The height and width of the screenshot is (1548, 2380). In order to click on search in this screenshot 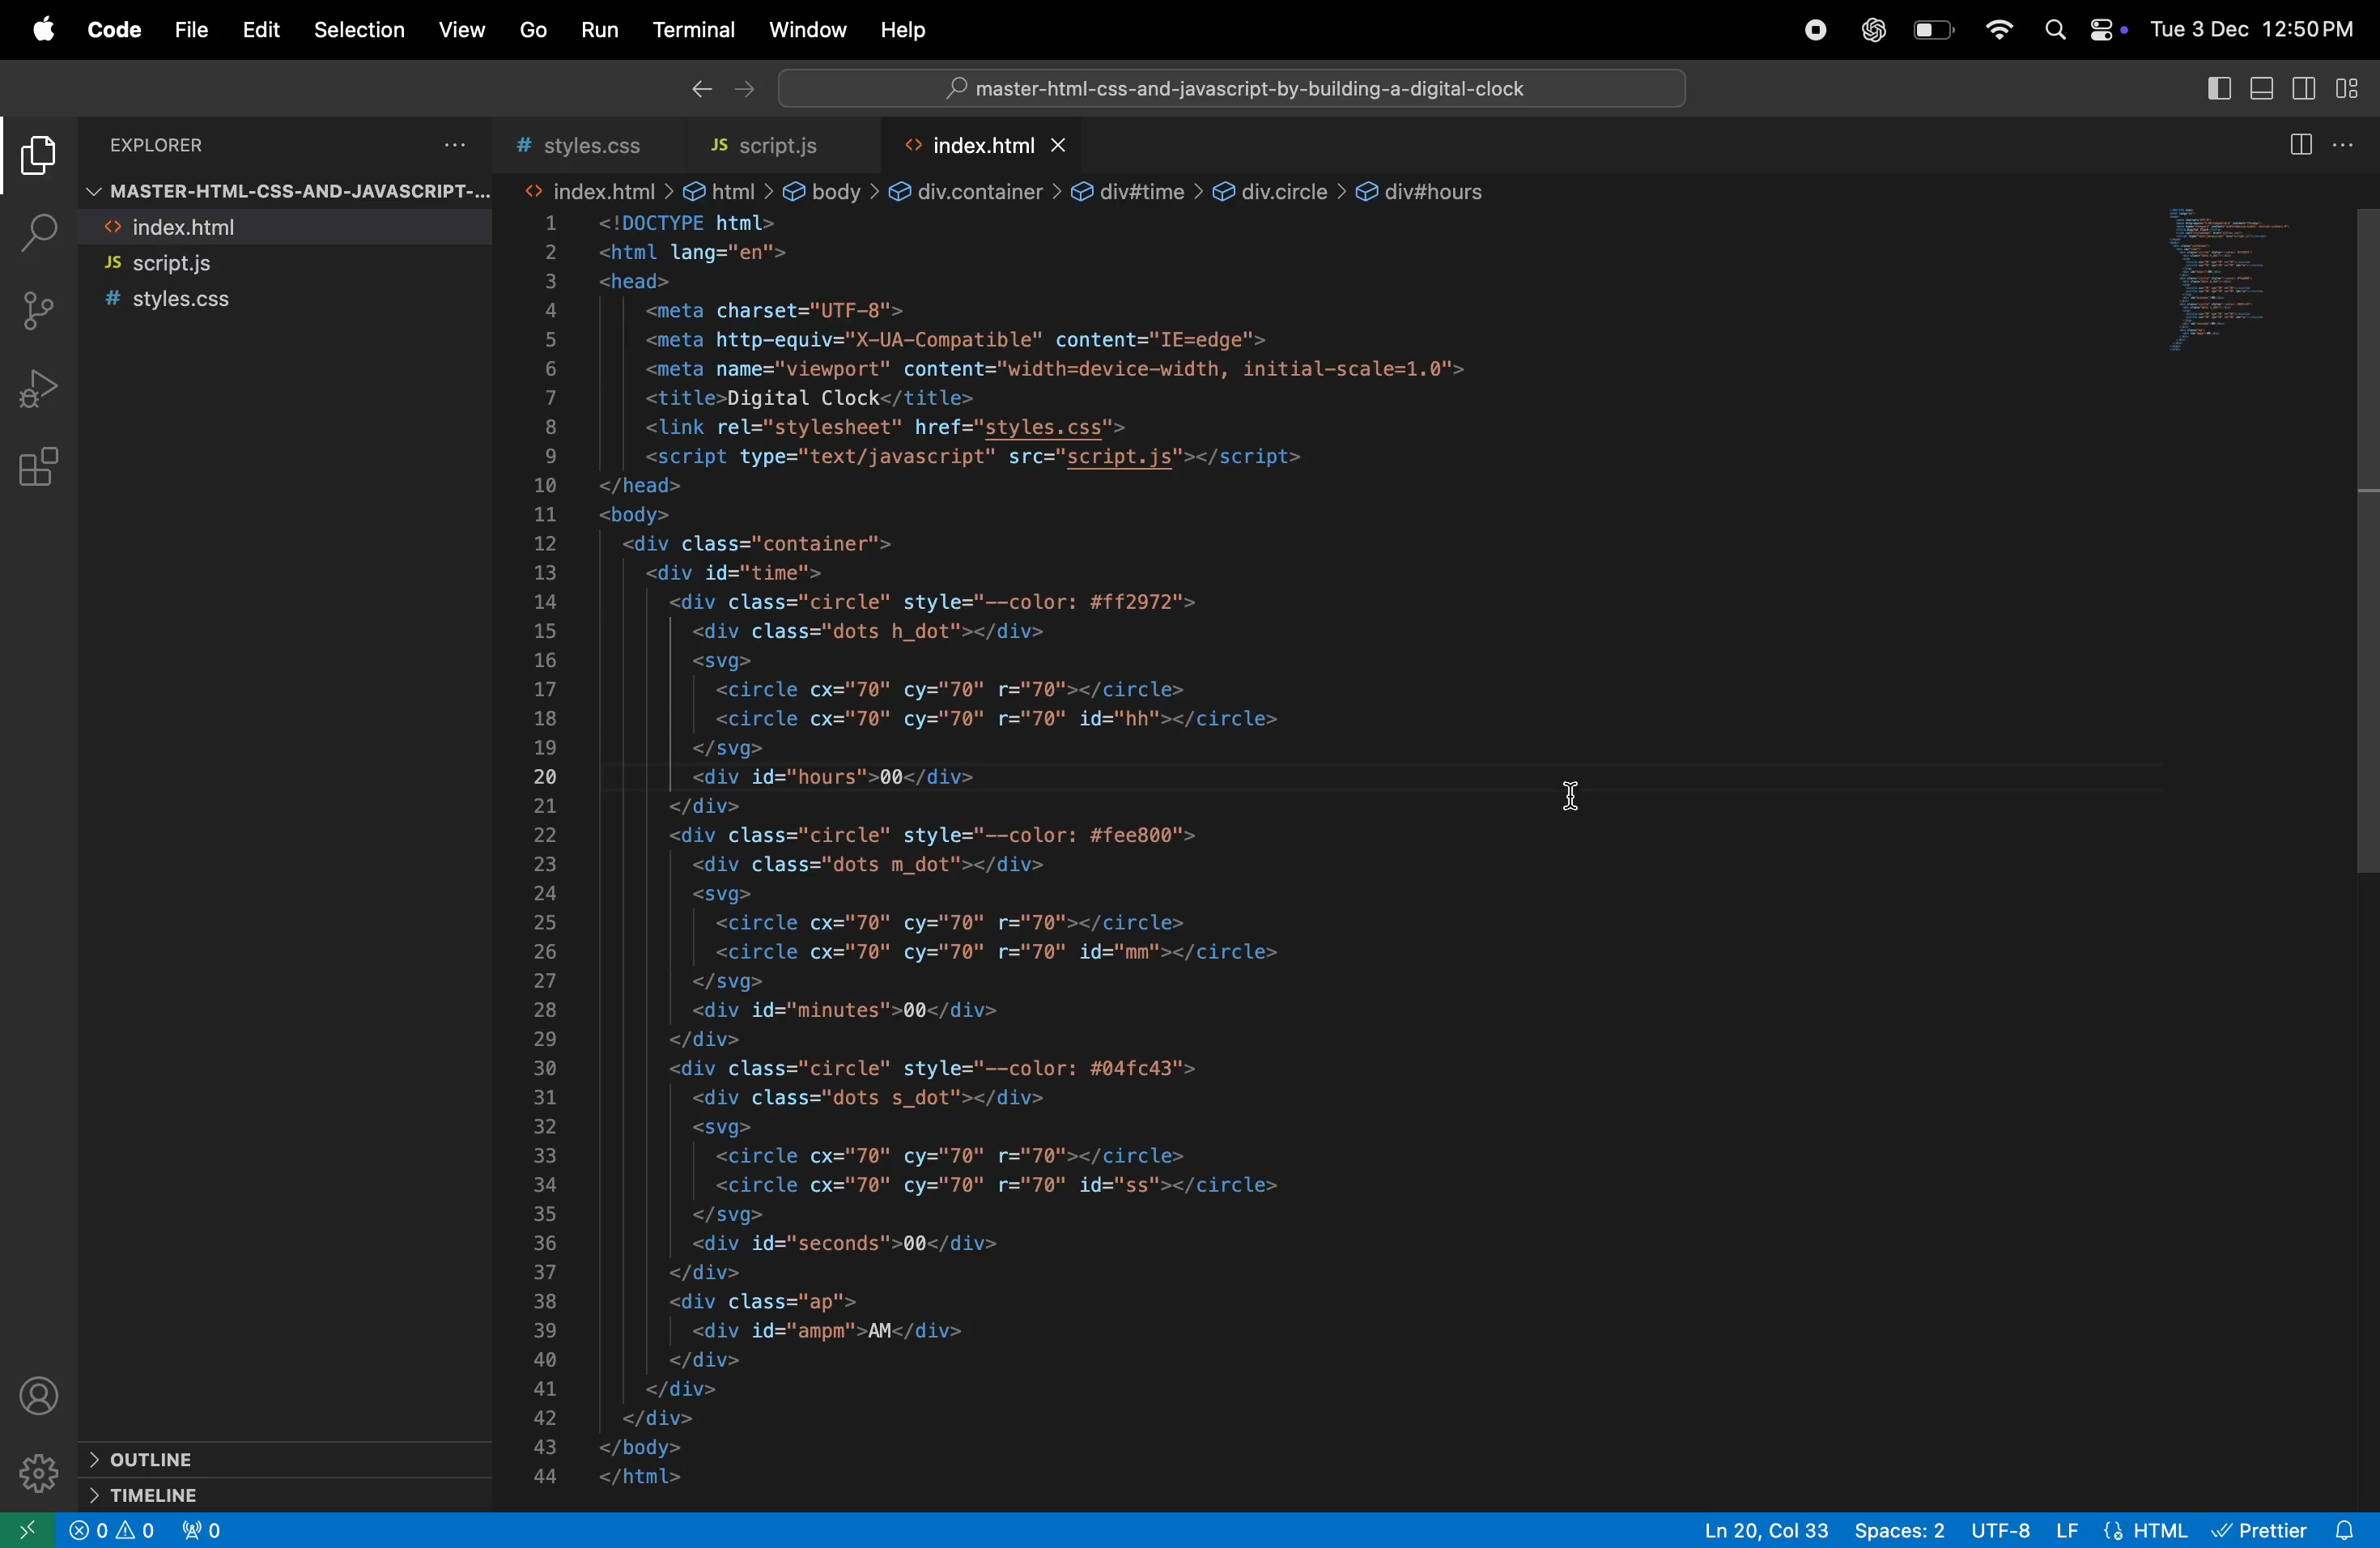, I will do `click(41, 228)`.